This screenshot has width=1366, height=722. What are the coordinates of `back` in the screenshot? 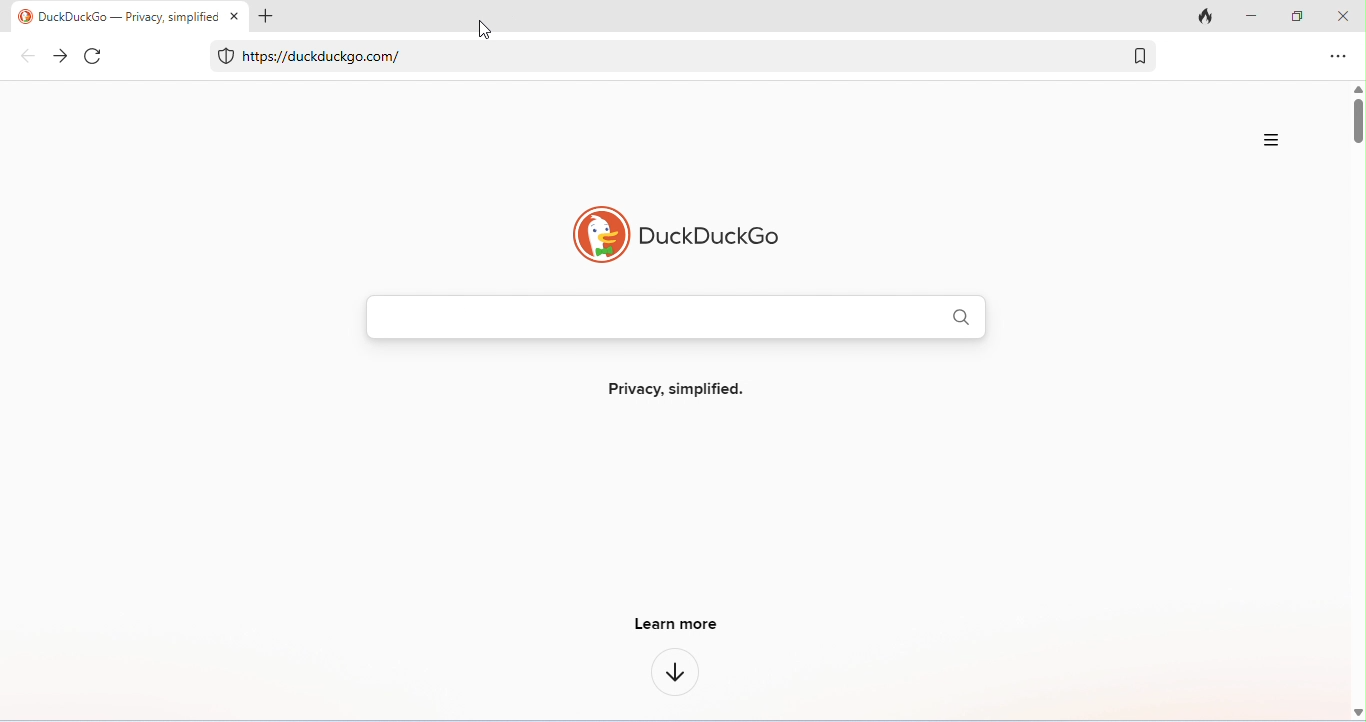 It's located at (28, 55).